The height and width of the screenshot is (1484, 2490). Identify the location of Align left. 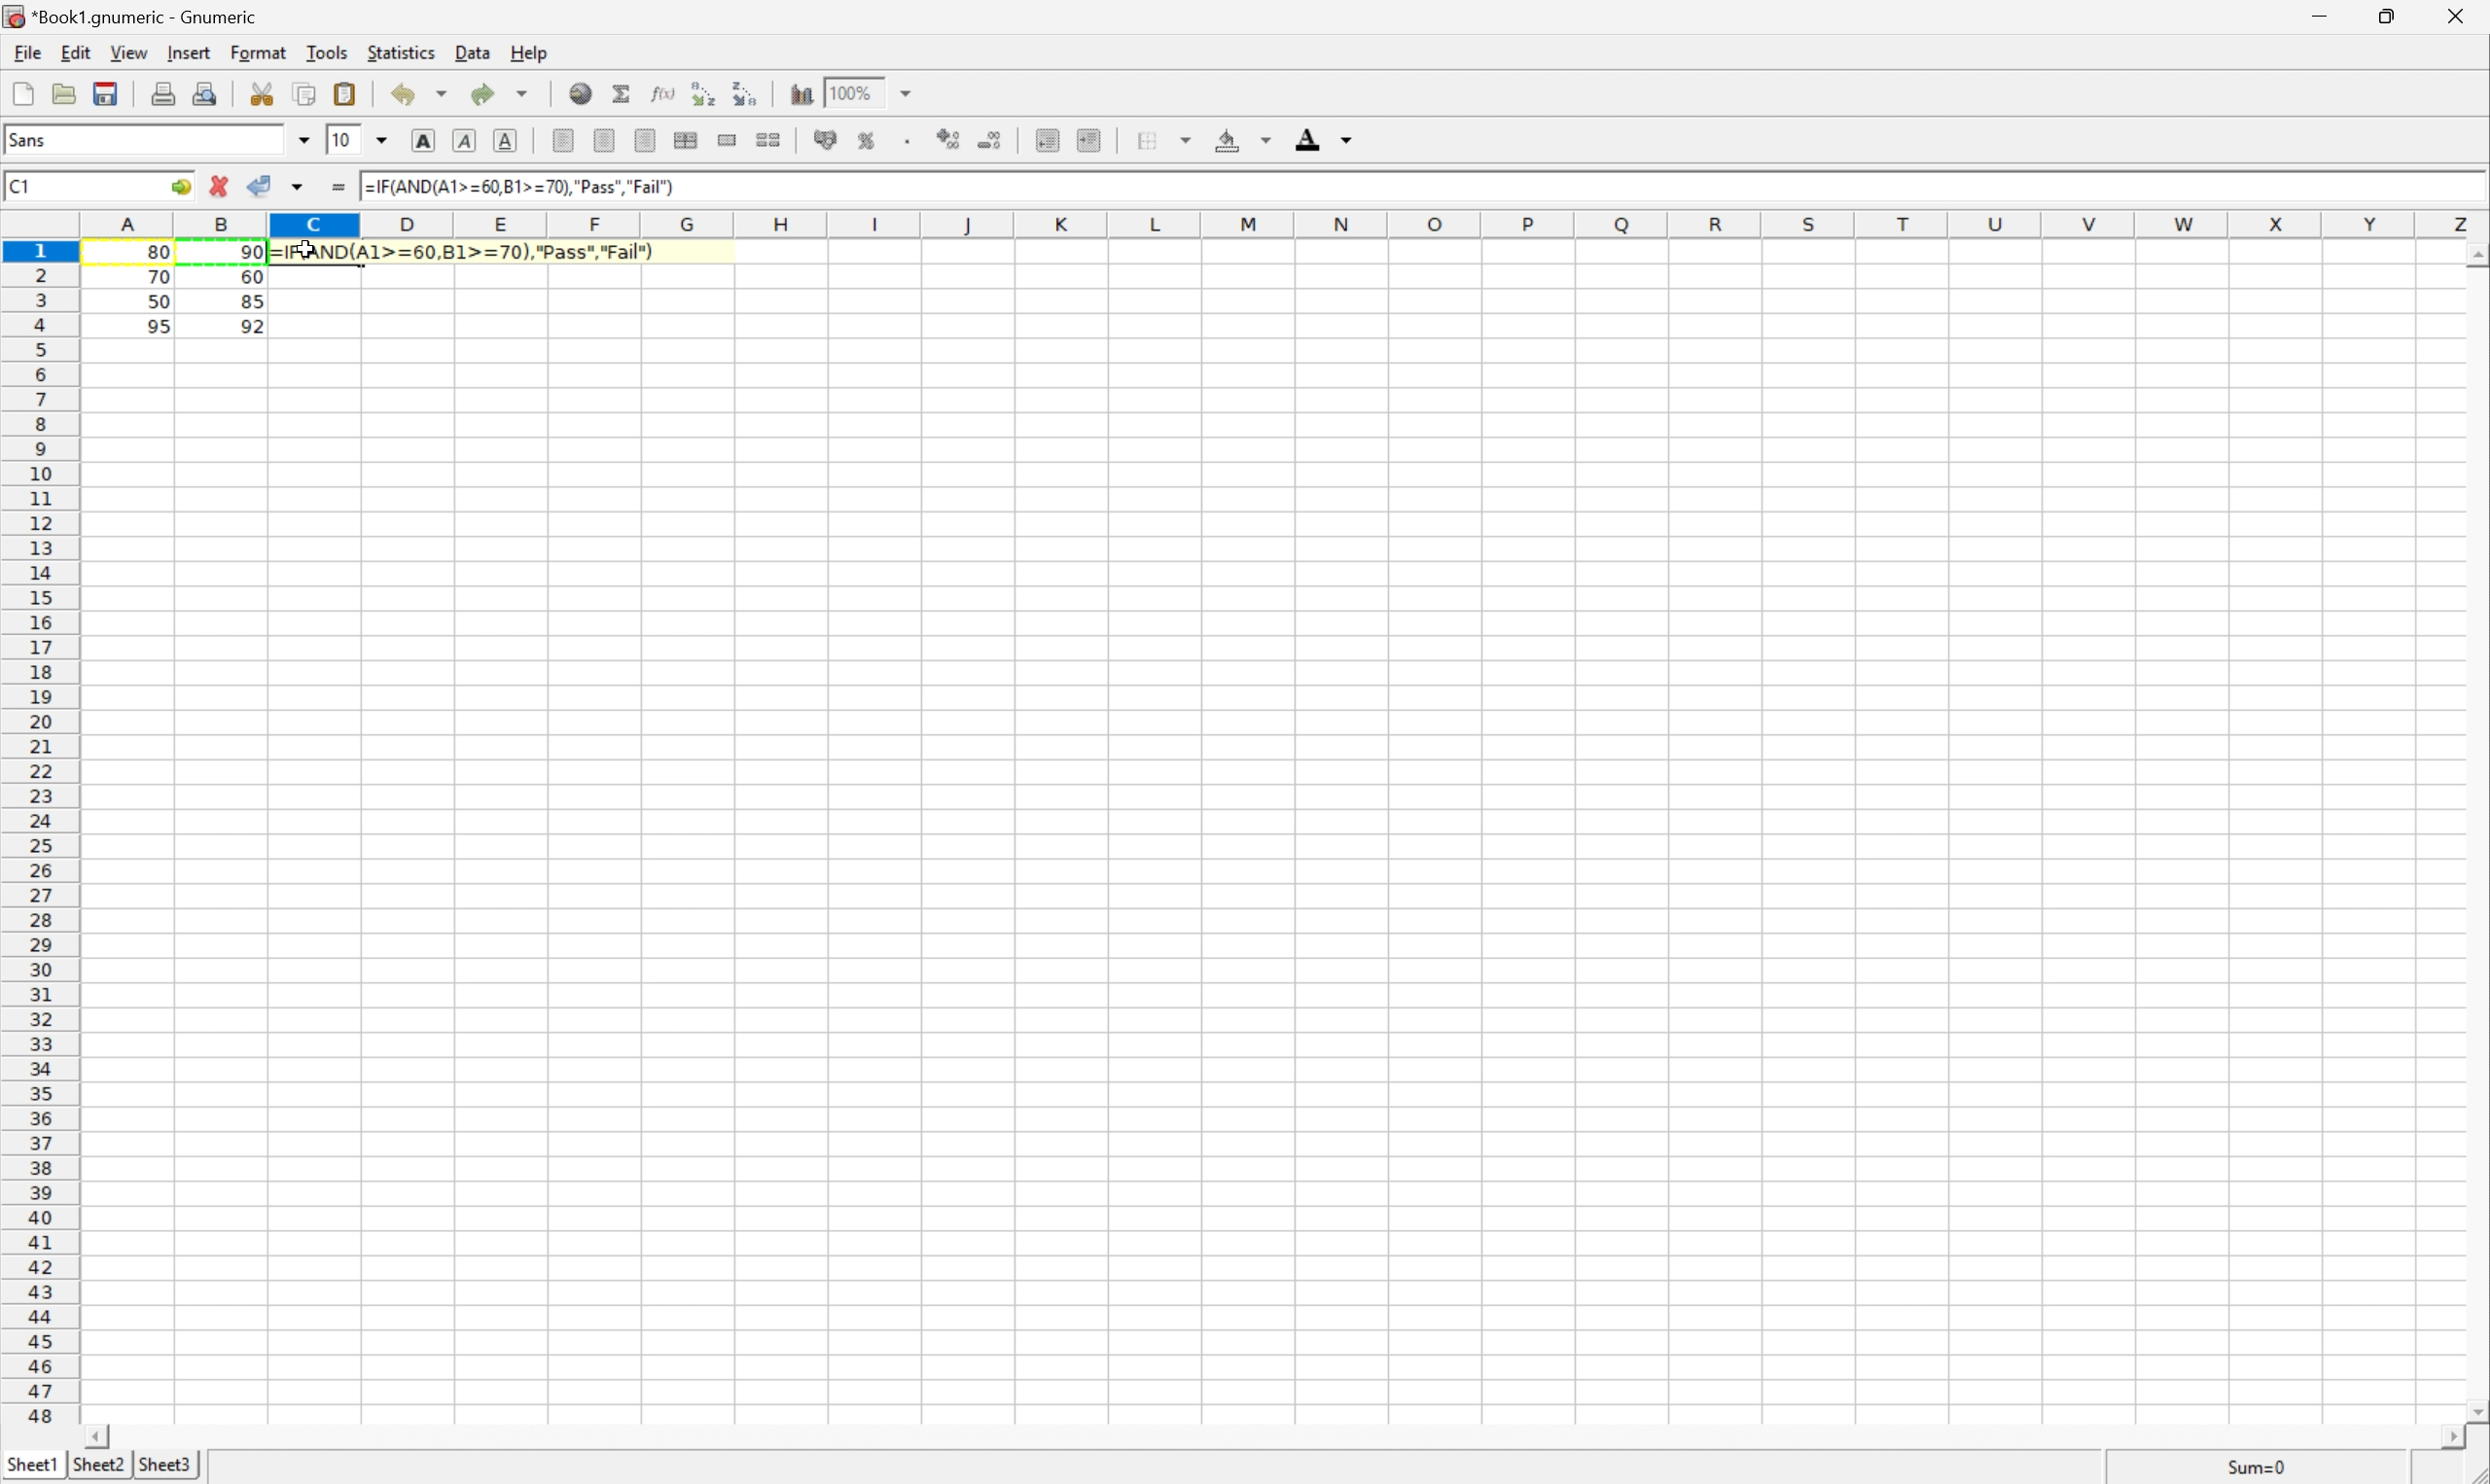
(648, 139).